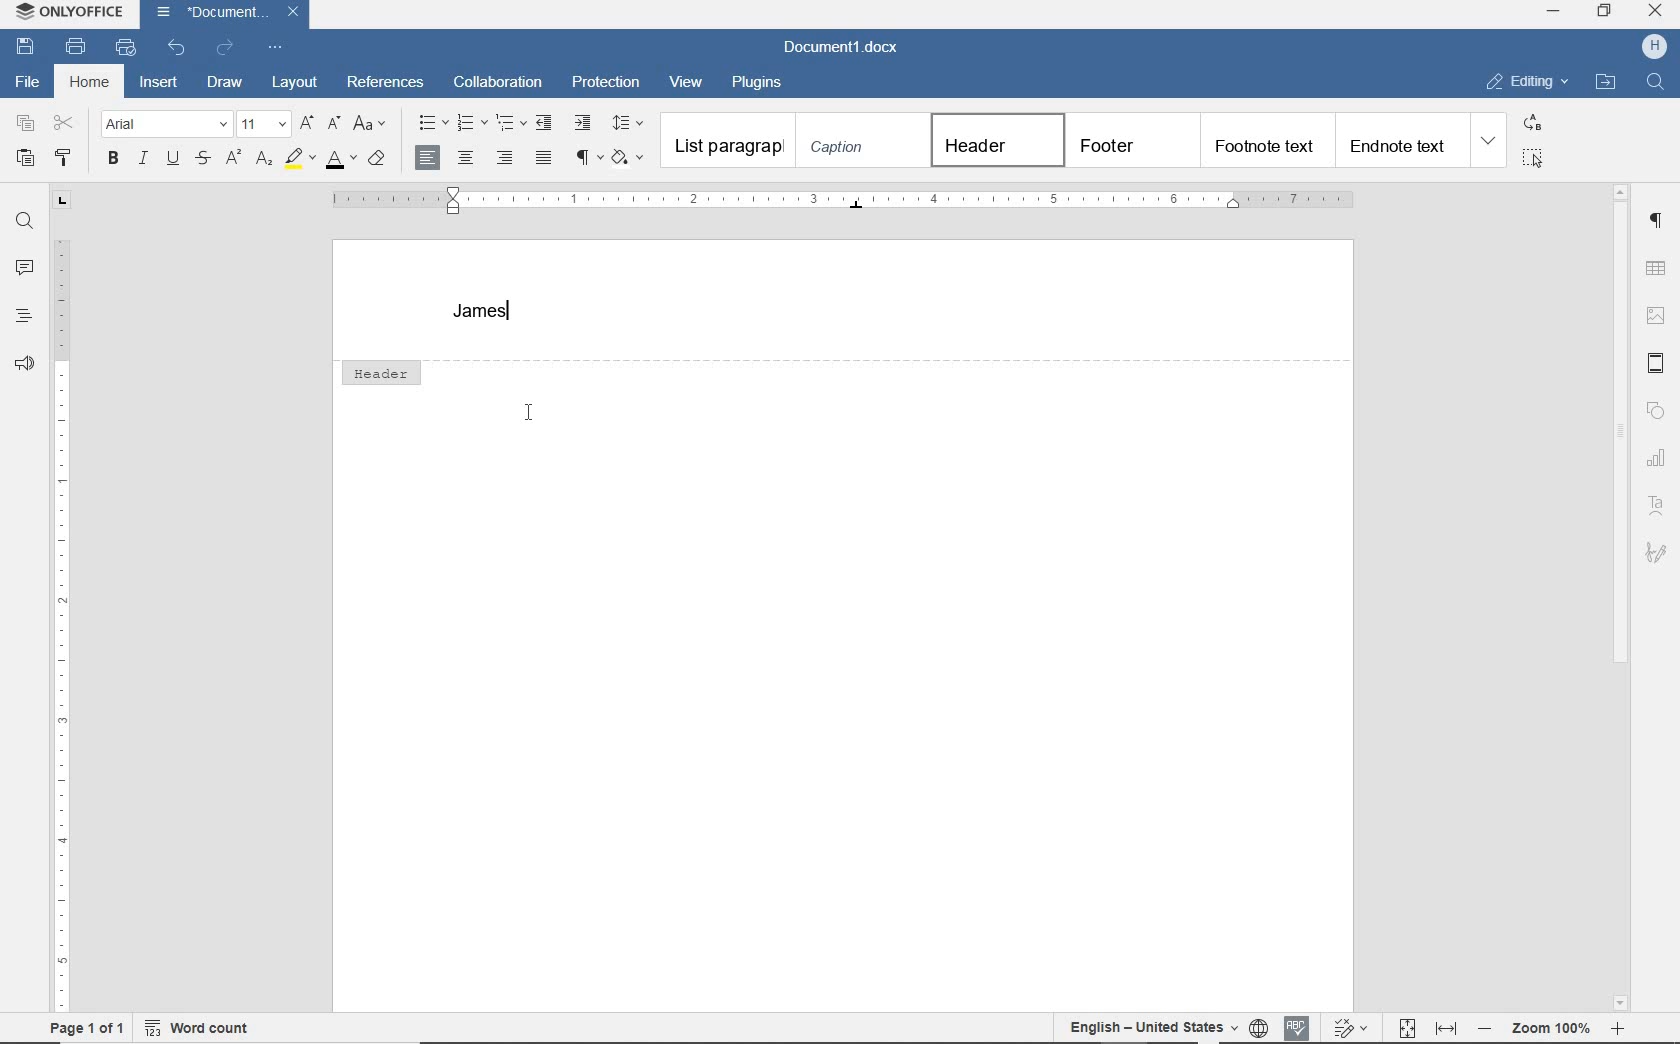 This screenshot has height=1044, width=1680. What do you see at coordinates (465, 160) in the screenshot?
I see `align center` at bounding box center [465, 160].